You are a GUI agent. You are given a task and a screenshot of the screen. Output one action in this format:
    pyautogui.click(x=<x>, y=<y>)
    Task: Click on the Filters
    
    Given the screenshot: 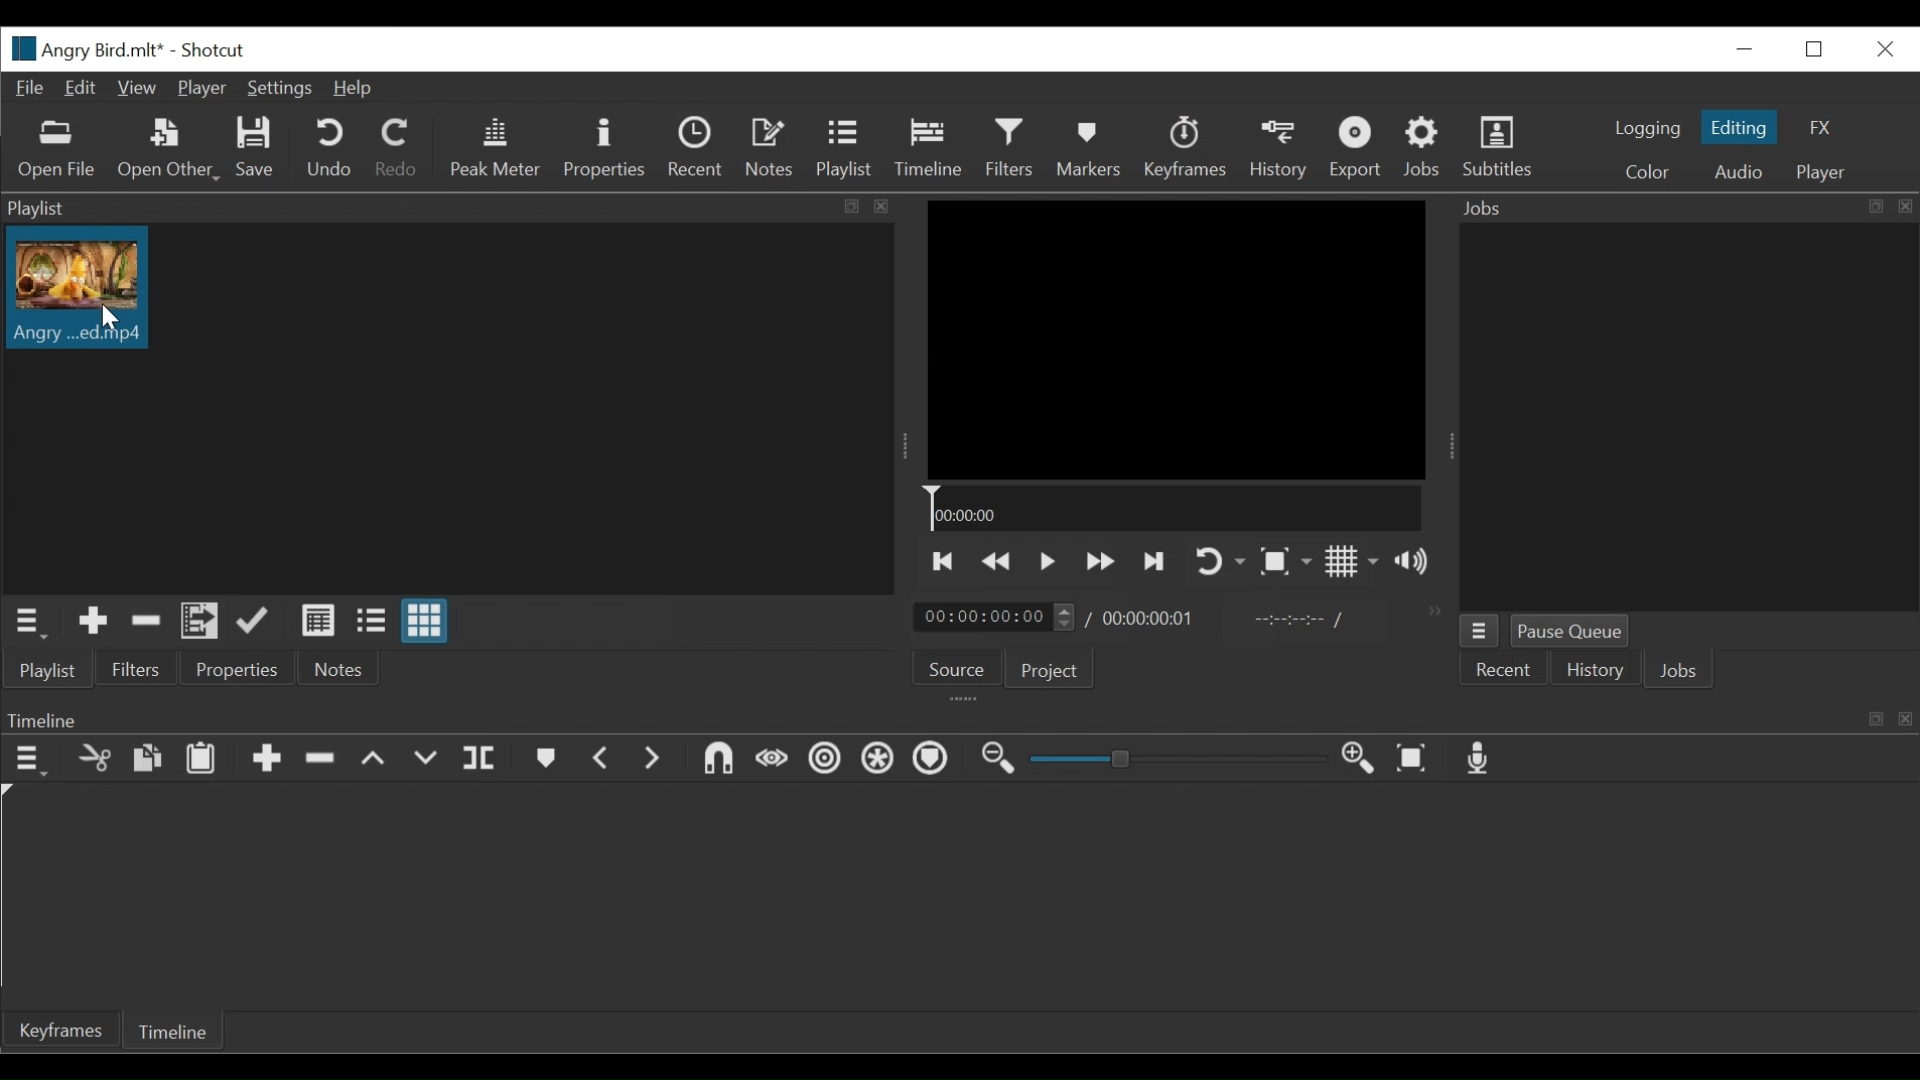 What is the action you would take?
    pyautogui.click(x=139, y=669)
    